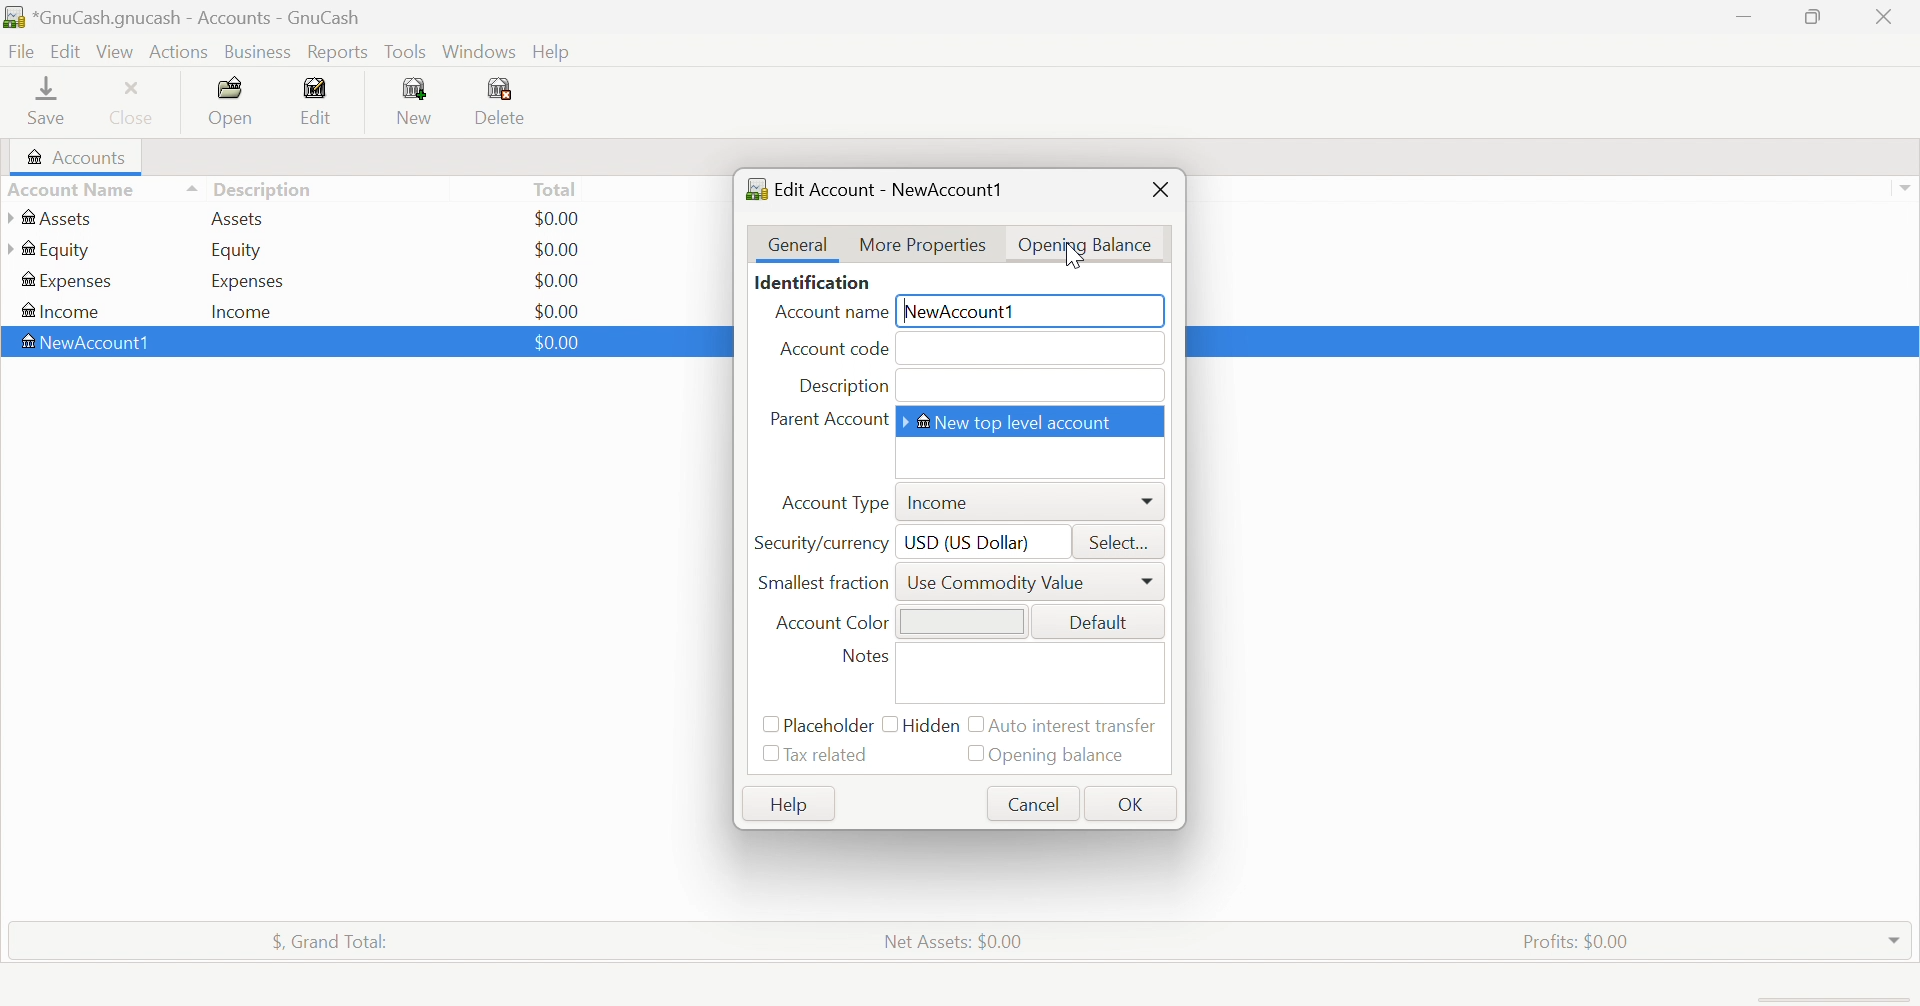  I want to click on Parent Account, so click(828, 420).